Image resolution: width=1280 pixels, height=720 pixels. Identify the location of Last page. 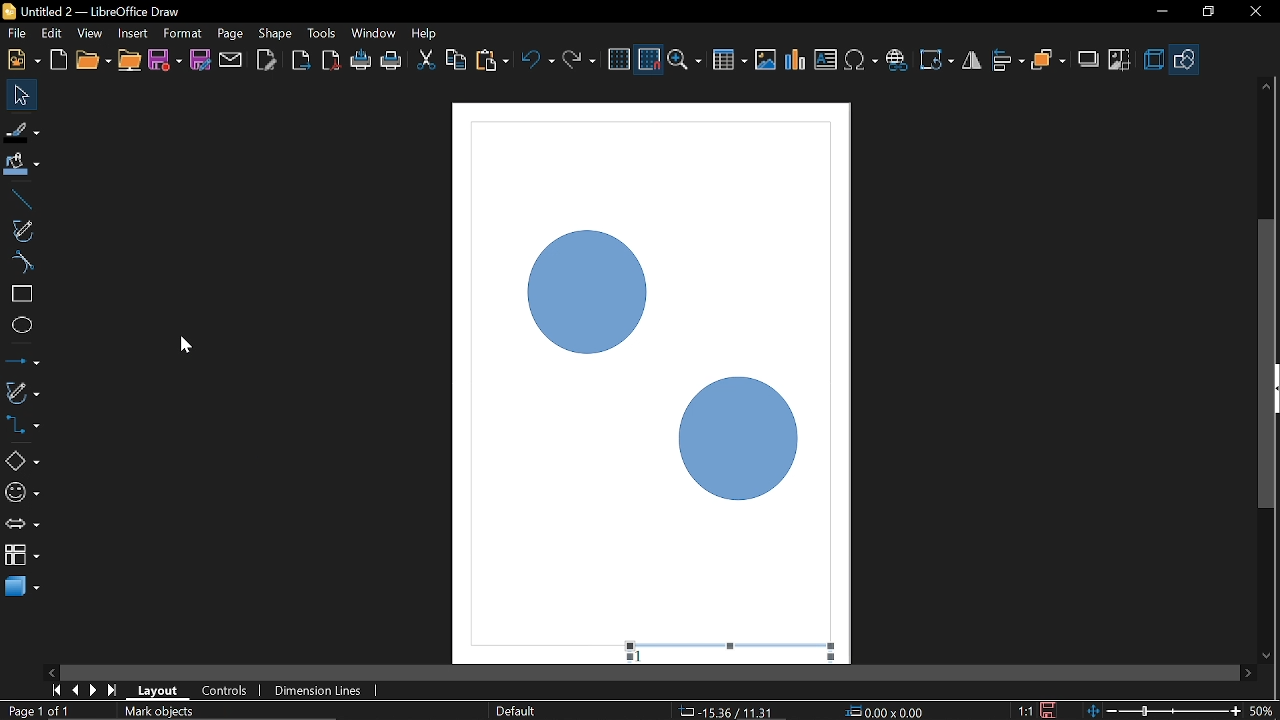
(114, 692).